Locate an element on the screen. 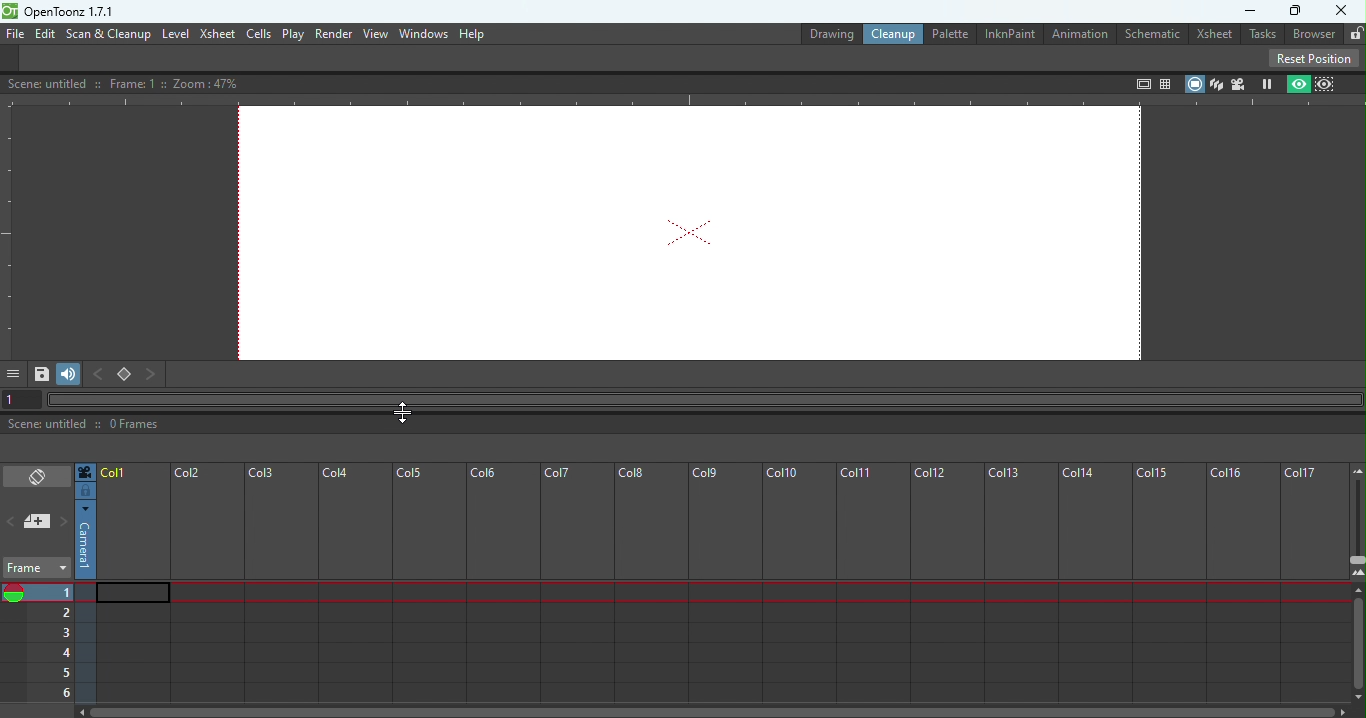  Vertical ruler is located at coordinates (9, 232).